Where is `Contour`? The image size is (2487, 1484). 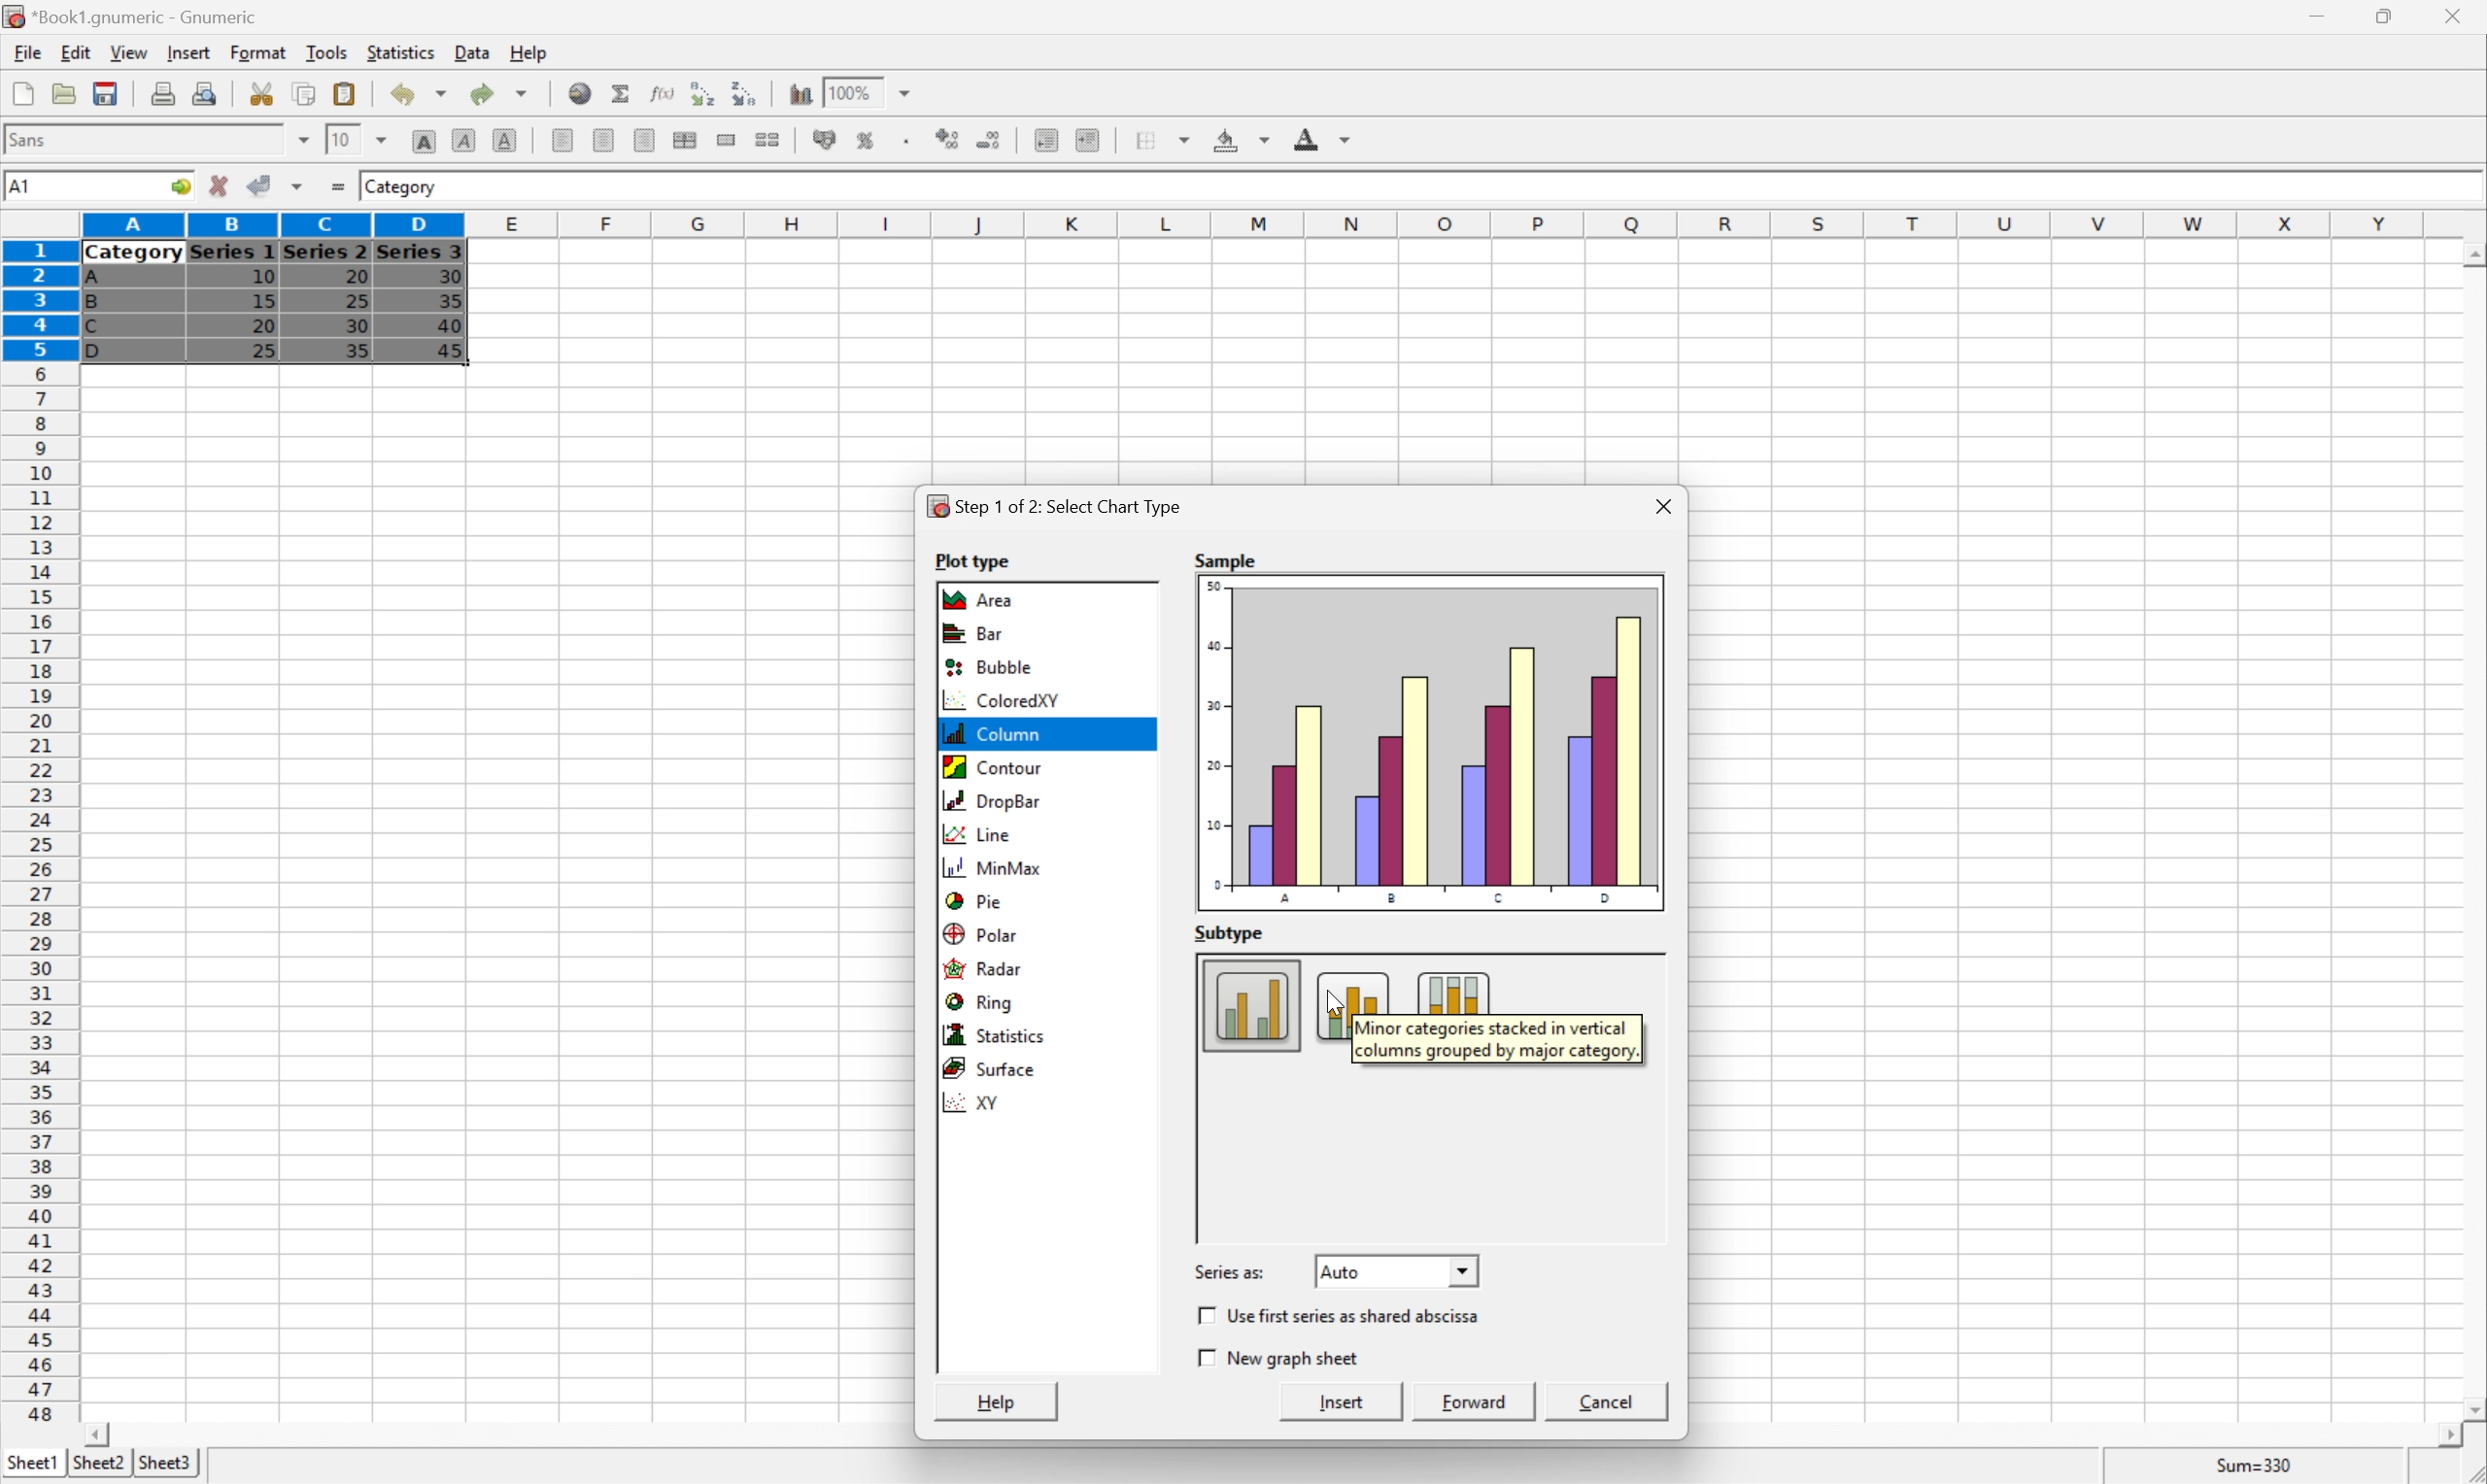 Contour is located at coordinates (994, 765).